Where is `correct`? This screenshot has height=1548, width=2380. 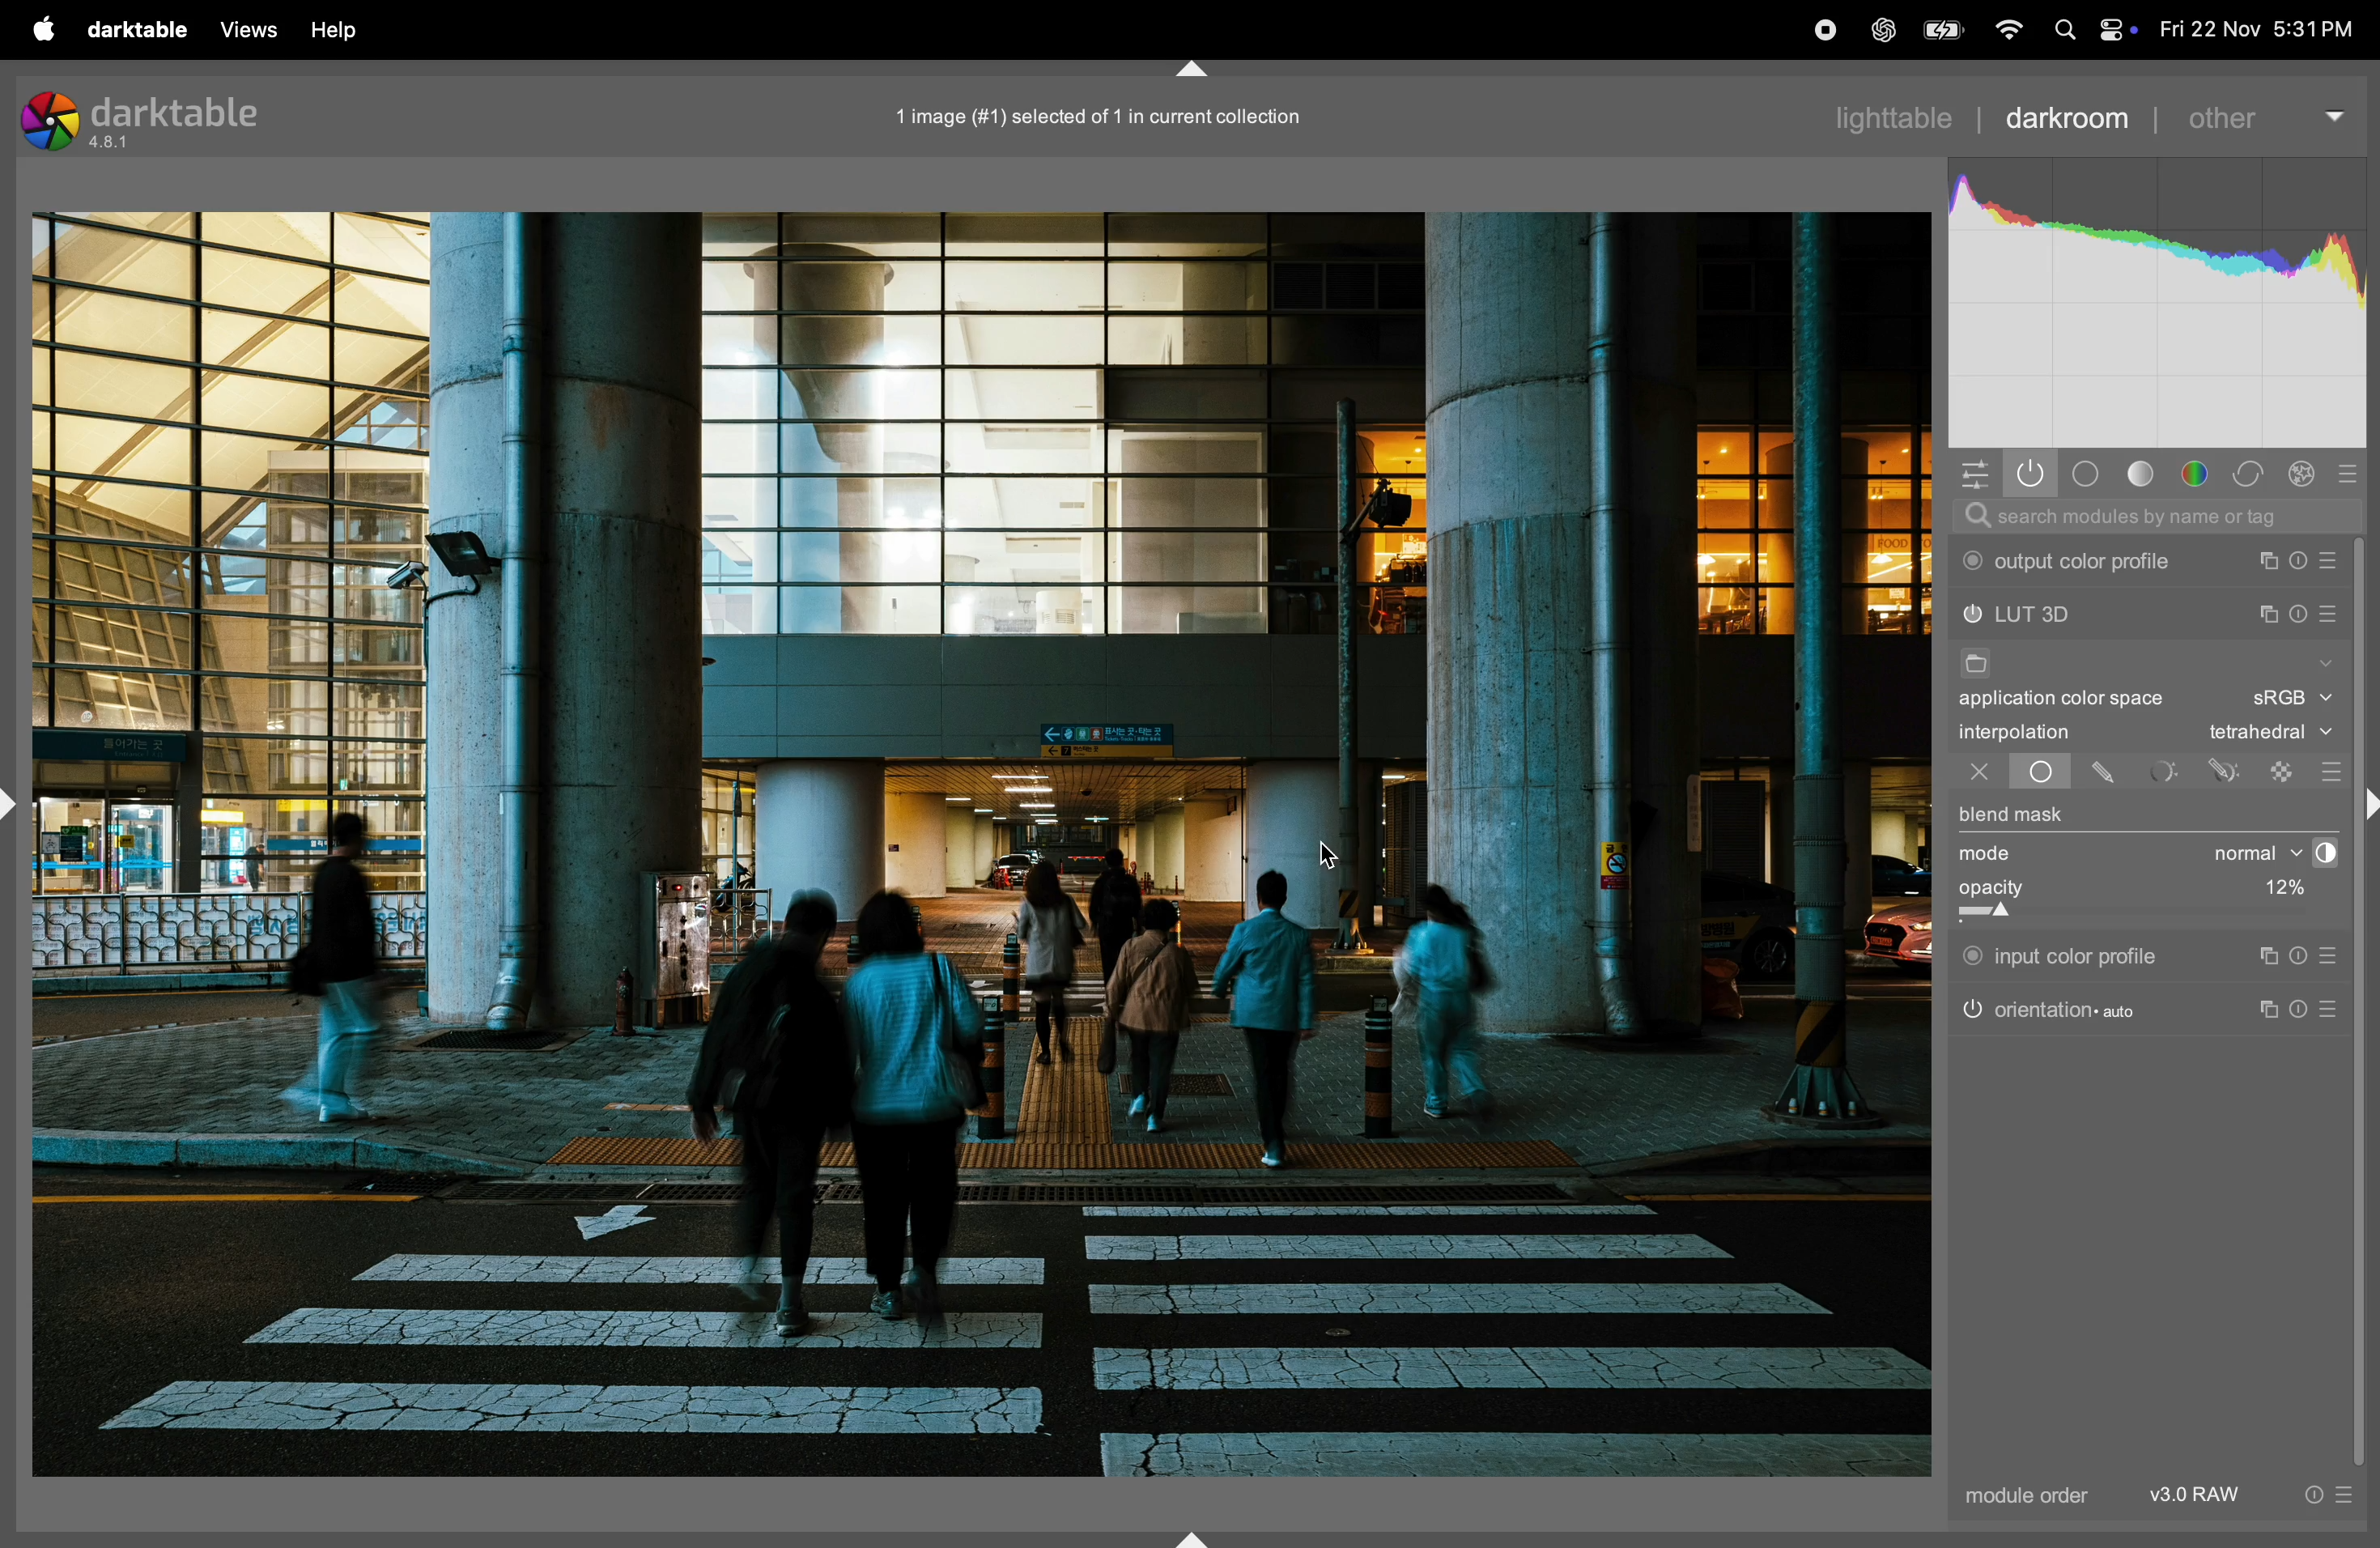
correct is located at coordinates (2306, 474).